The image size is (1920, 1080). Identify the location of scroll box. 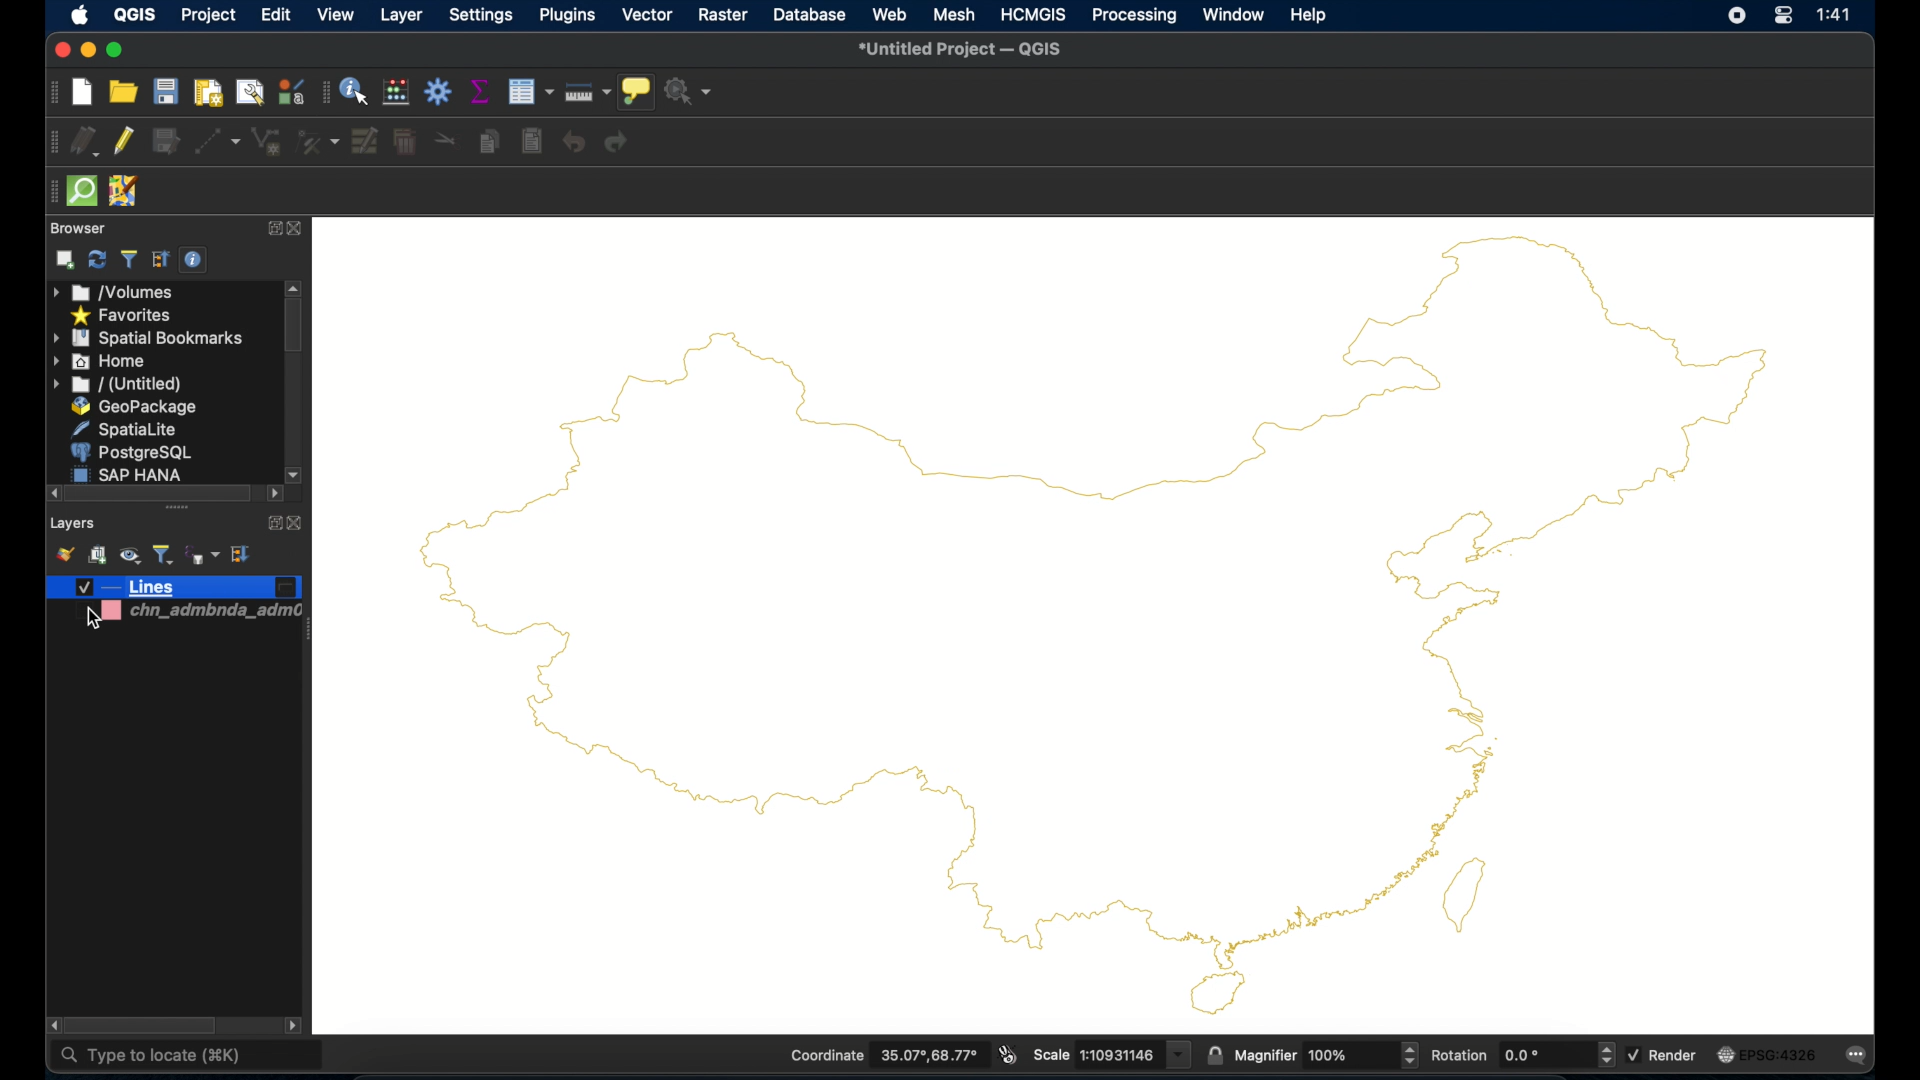
(157, 493).